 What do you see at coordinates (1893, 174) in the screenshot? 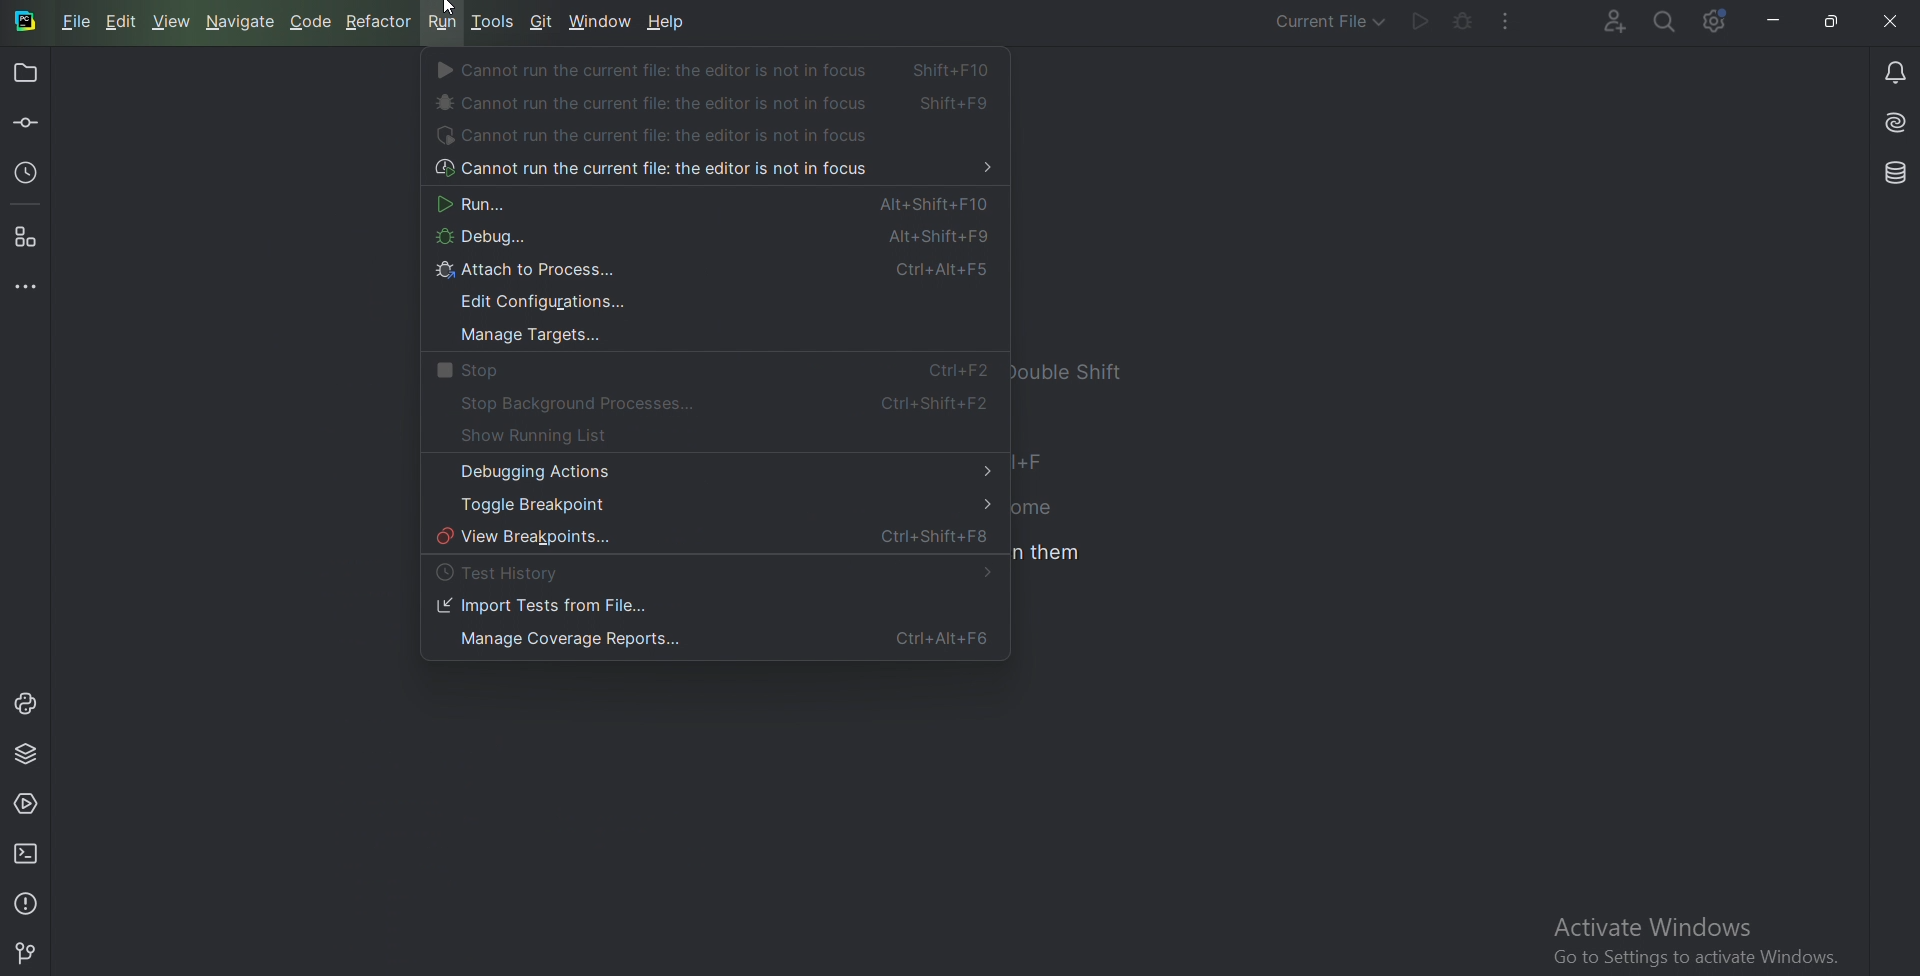
I see `Database` at bounding box center [1893, 174].